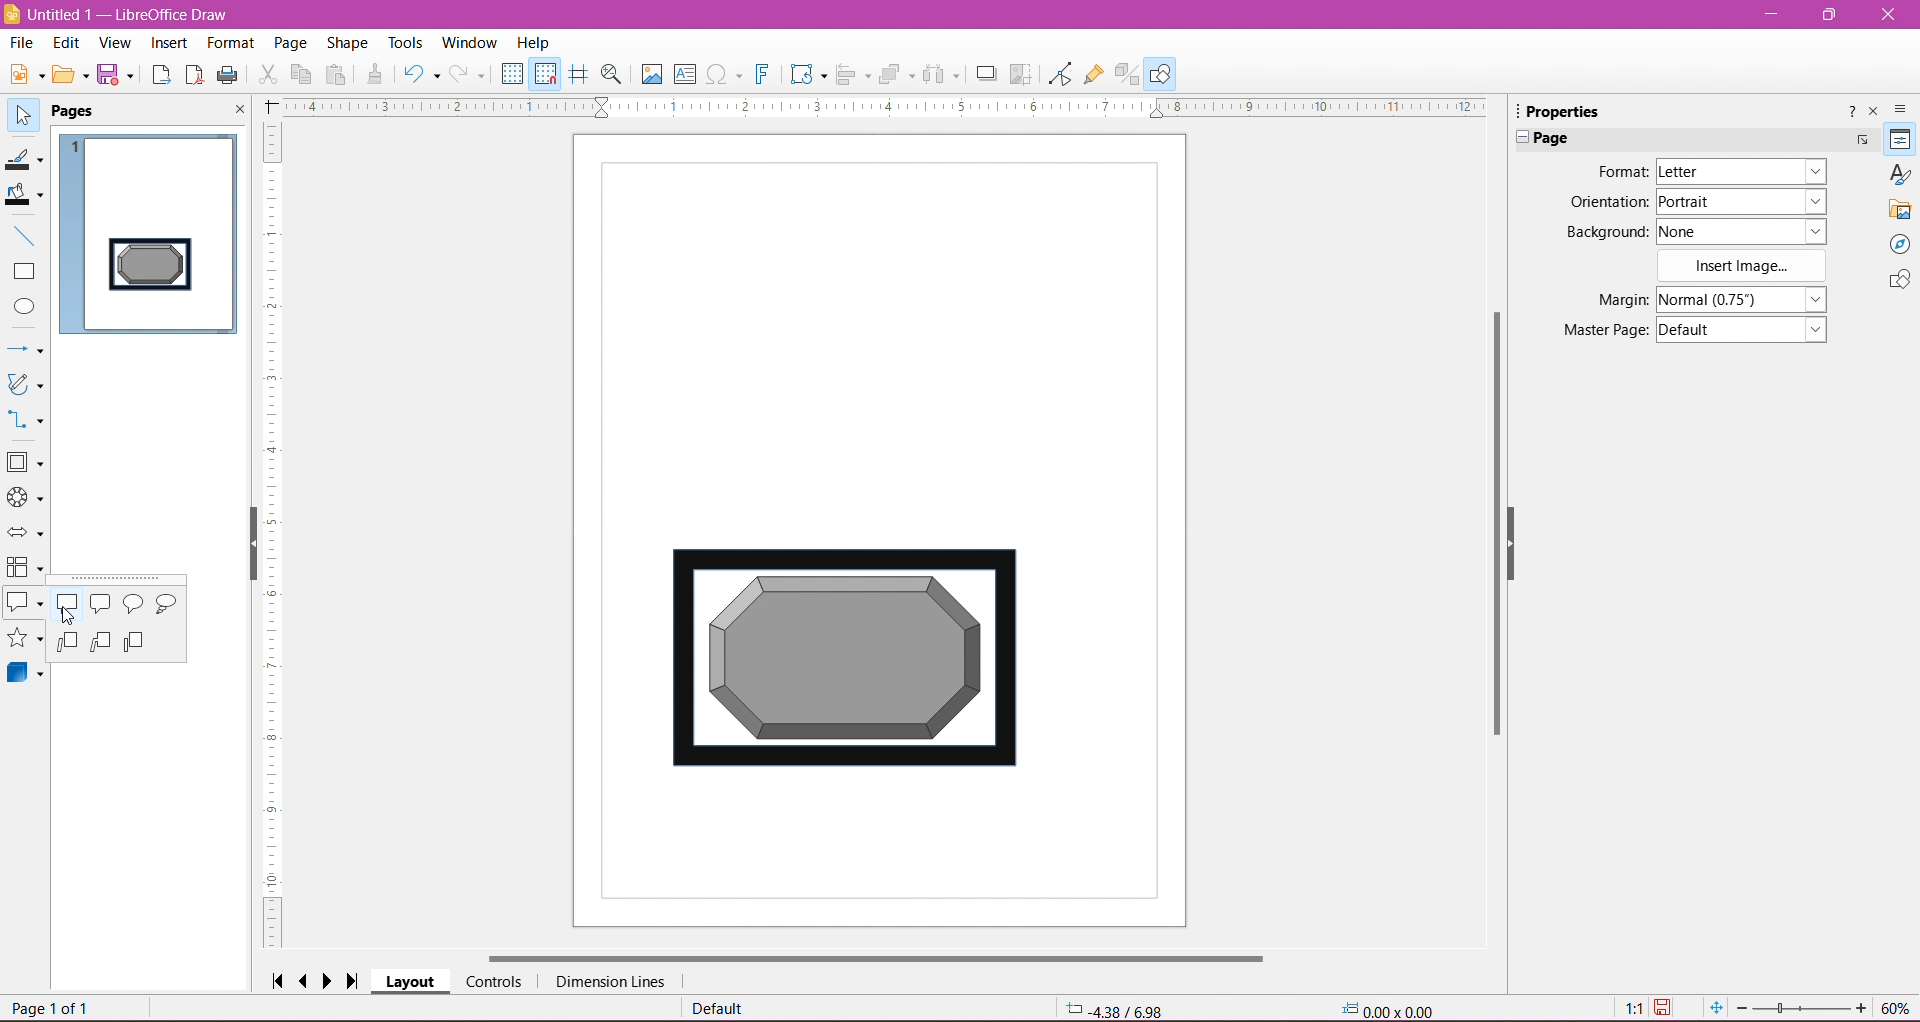 This screenshot has height=1022, width=1920. Describe the element at coordinates (1904, 108) in the screenshot. I see `Sidebar settings` at that location.